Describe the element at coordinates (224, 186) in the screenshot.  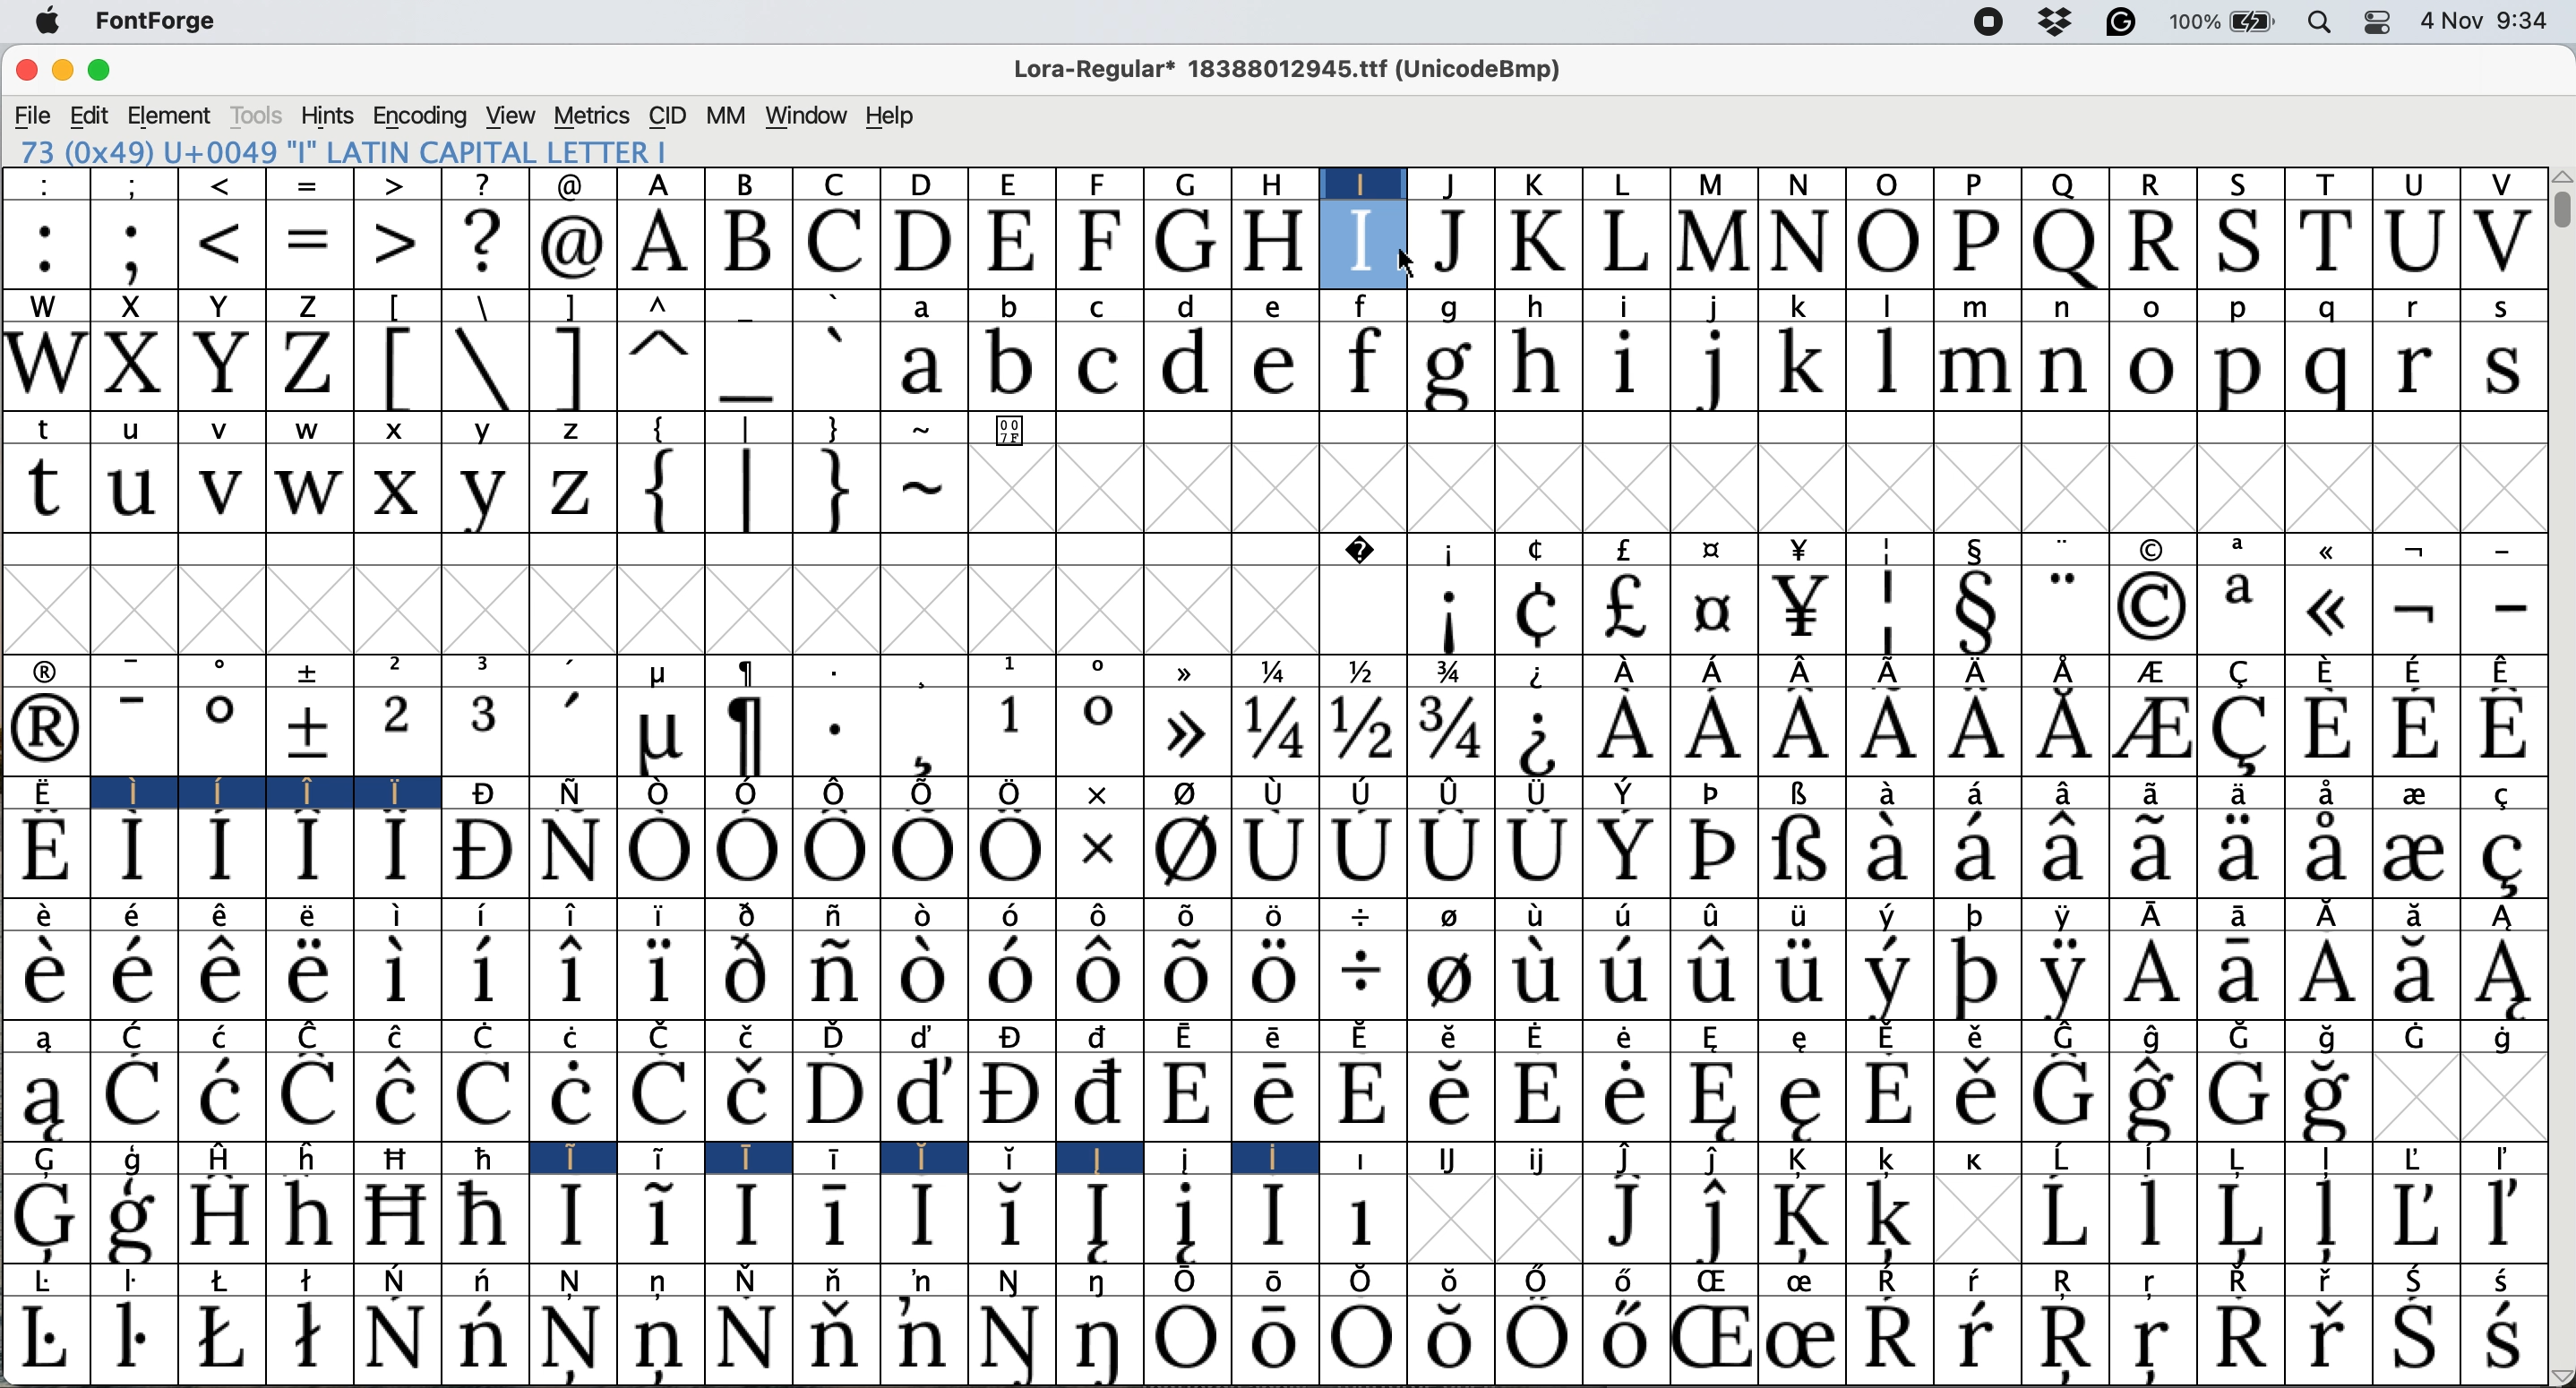
I see `<` at that location.